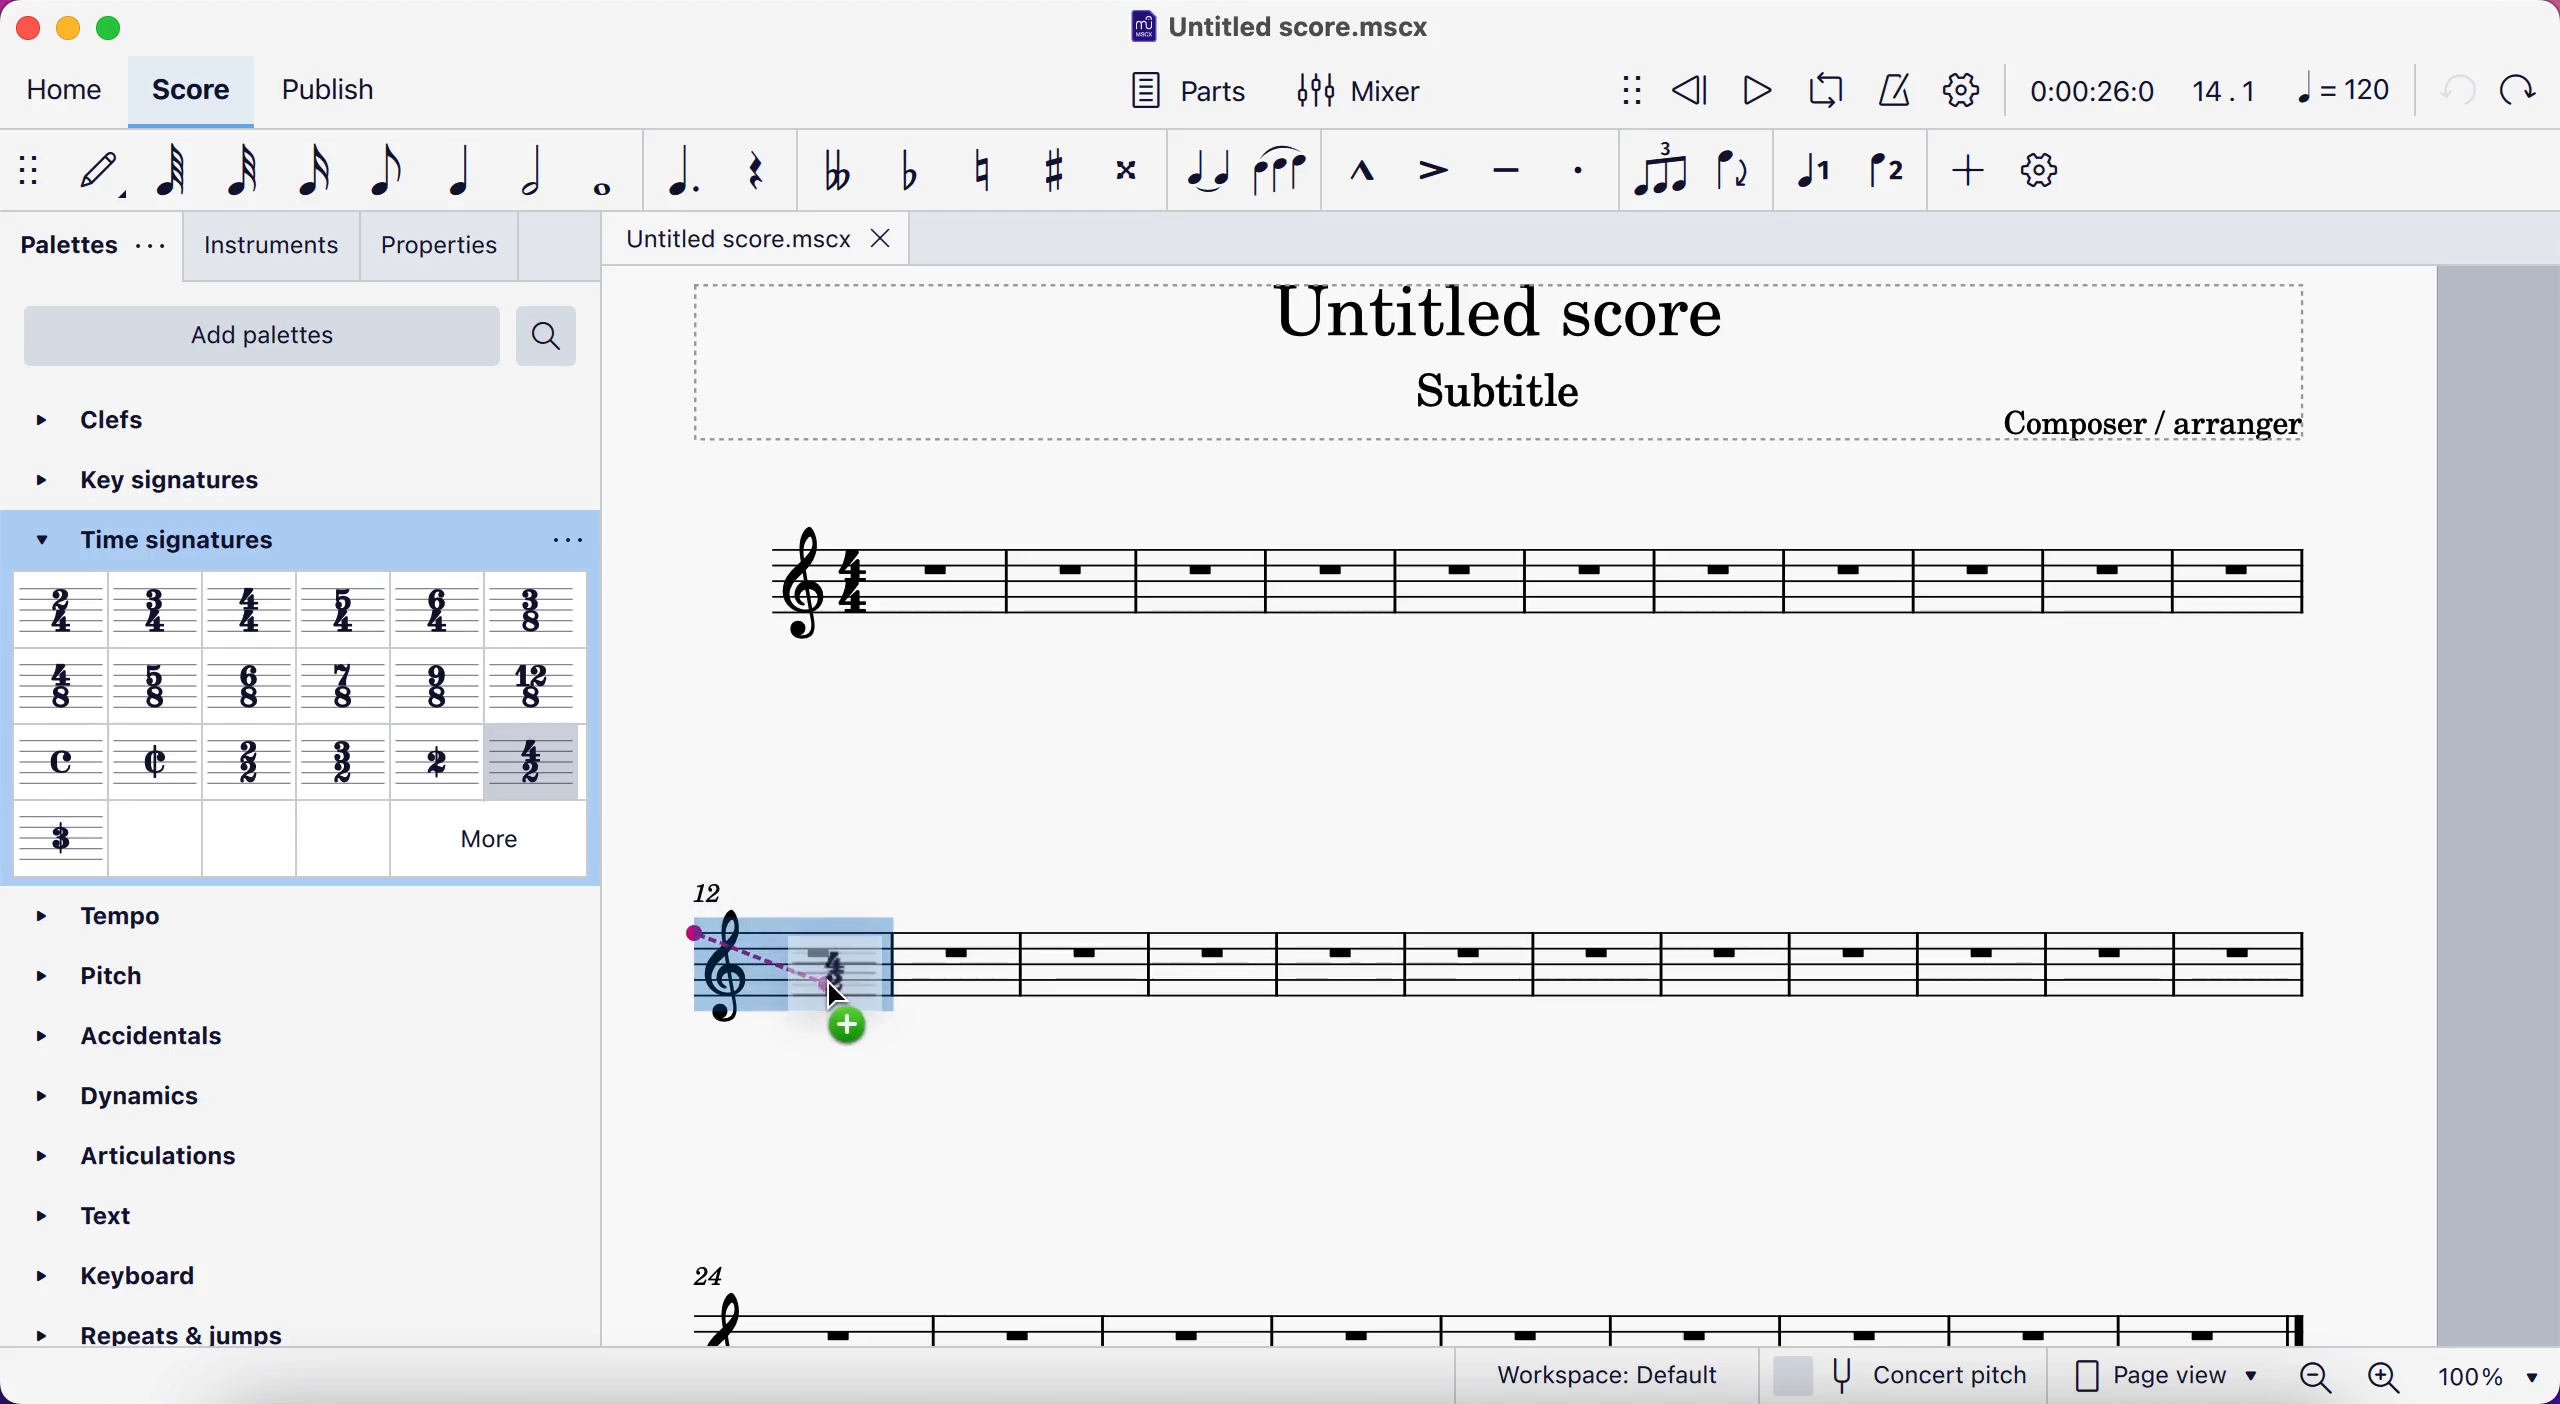  What do you see at coordinates (2339, 90) in the screenshot?
I see `120` at bounding box center [2339, 90].